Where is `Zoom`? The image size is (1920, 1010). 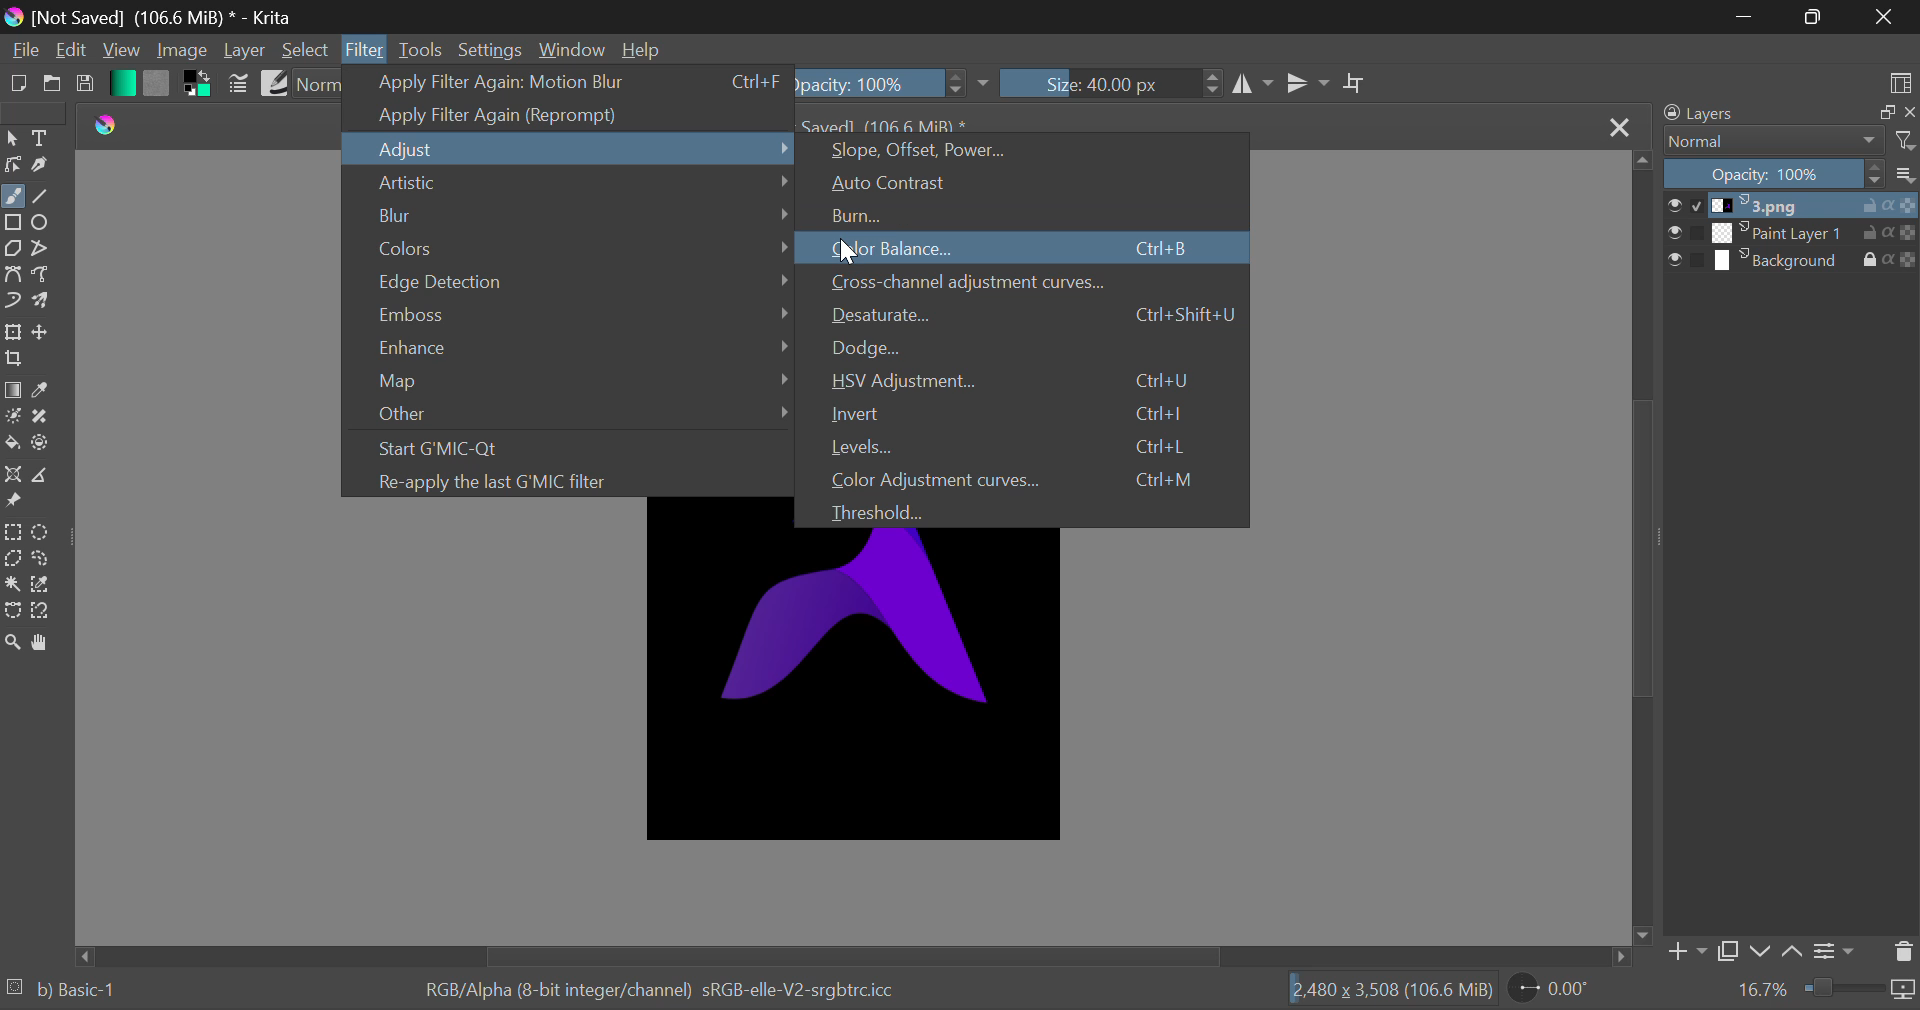 Zoom is located at coordinates (13, 642).